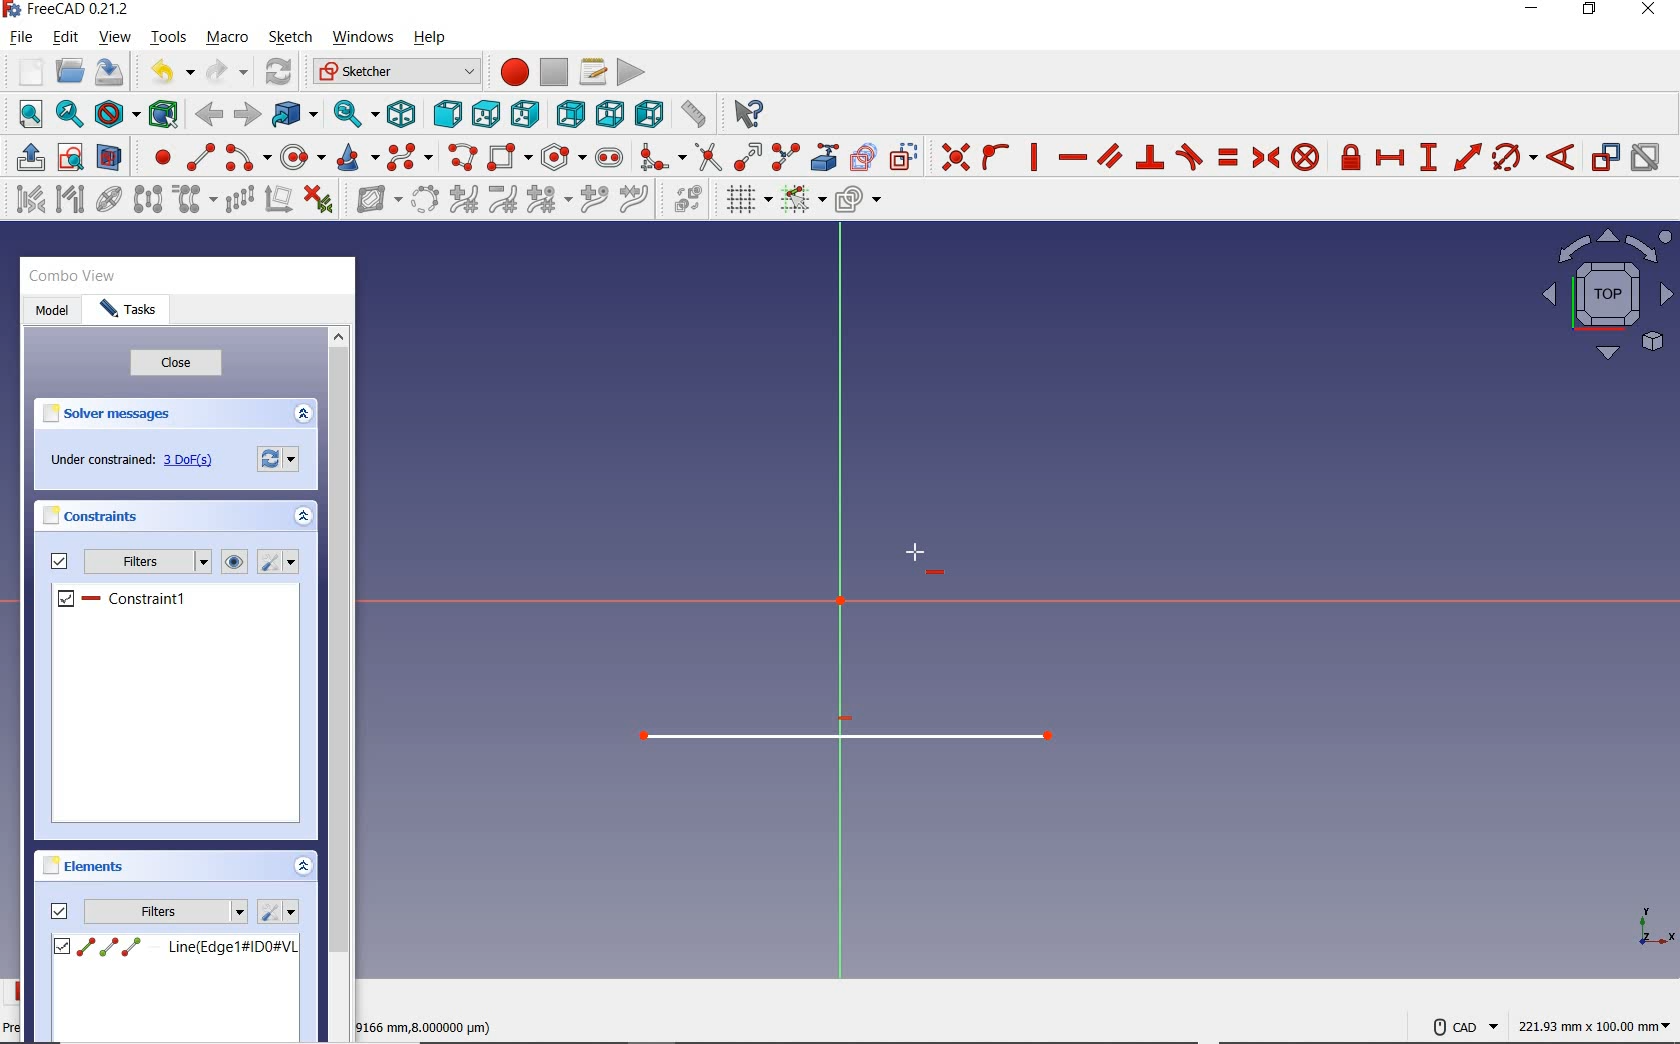 The height and width of the screenshot is (1044, 1680). What do you see at coordinates (65, 37) in the screenshot?
I see `EDIT` at bounding box center [65, 37].